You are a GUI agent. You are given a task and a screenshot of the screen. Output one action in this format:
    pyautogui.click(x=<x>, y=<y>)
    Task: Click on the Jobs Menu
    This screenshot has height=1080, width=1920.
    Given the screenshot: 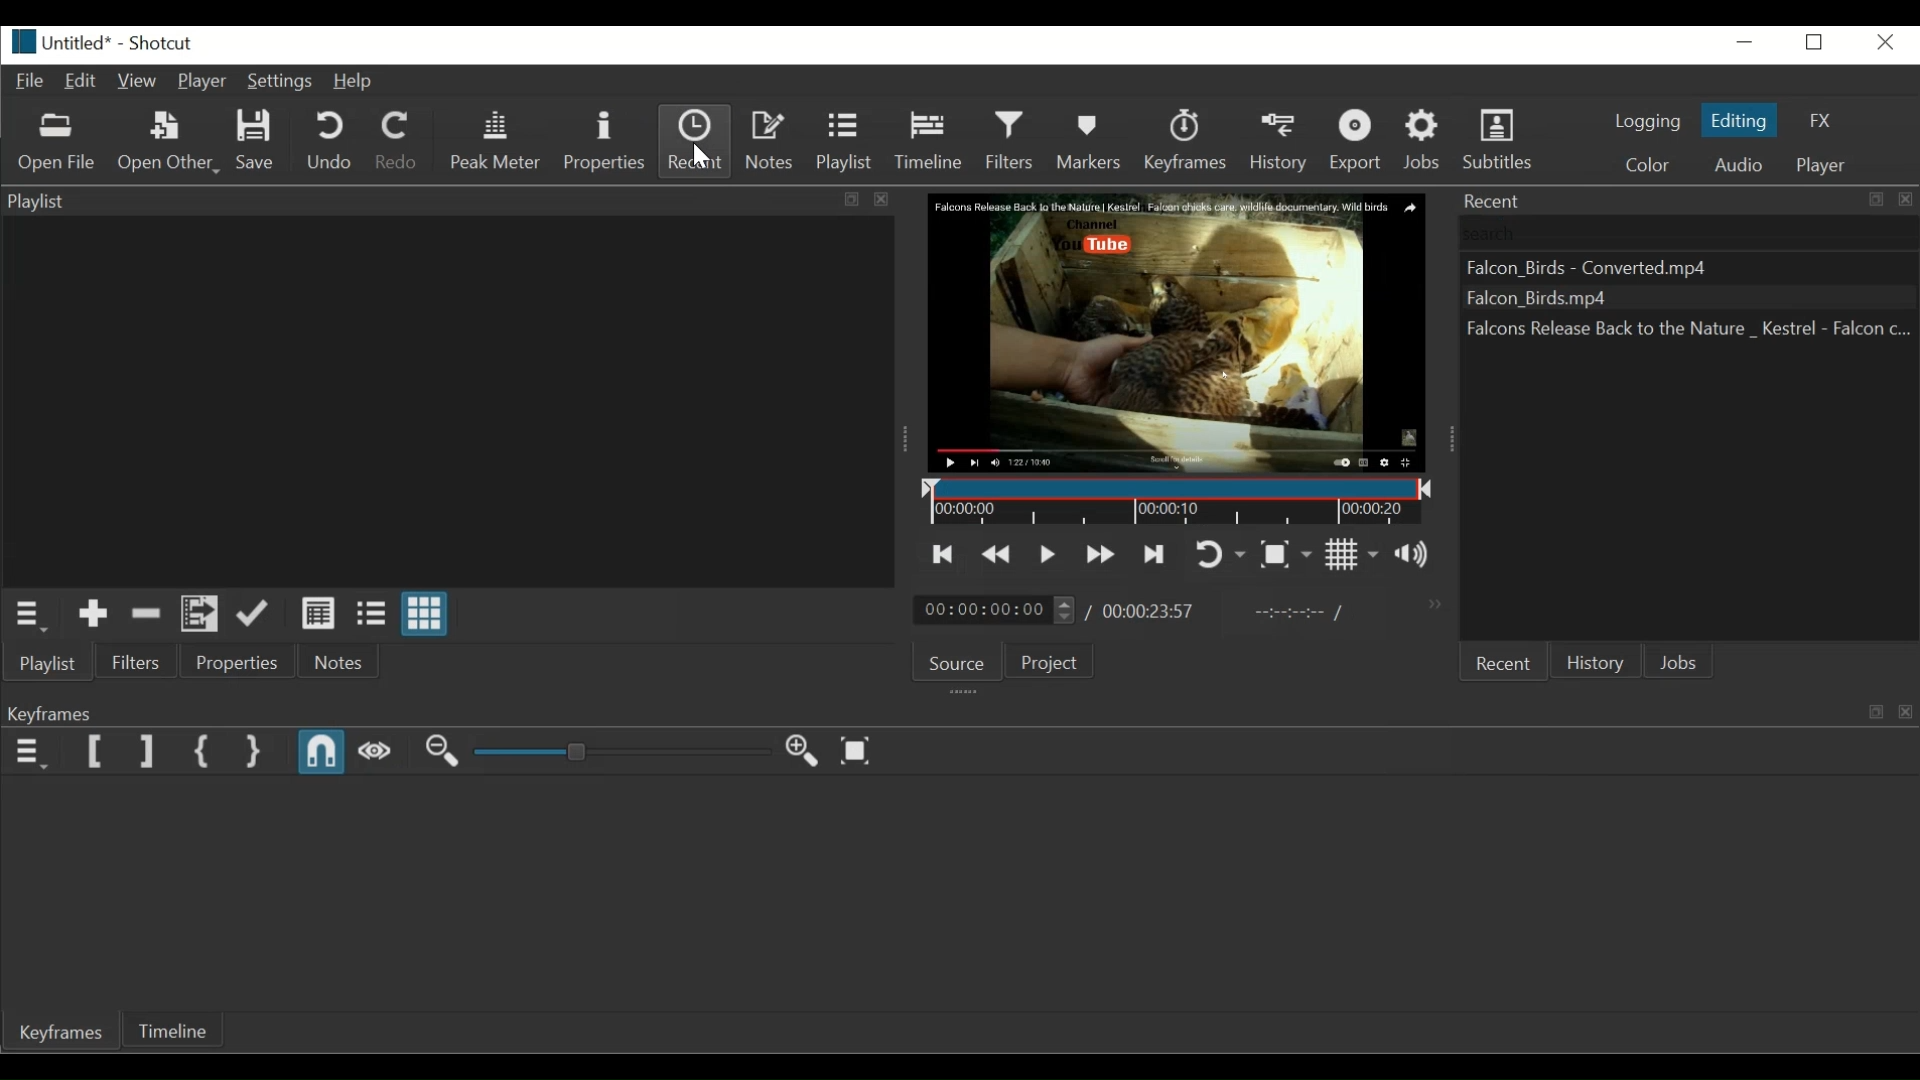 What is the action you would take?
    pyautogui.click(x=1426, y=137)
    